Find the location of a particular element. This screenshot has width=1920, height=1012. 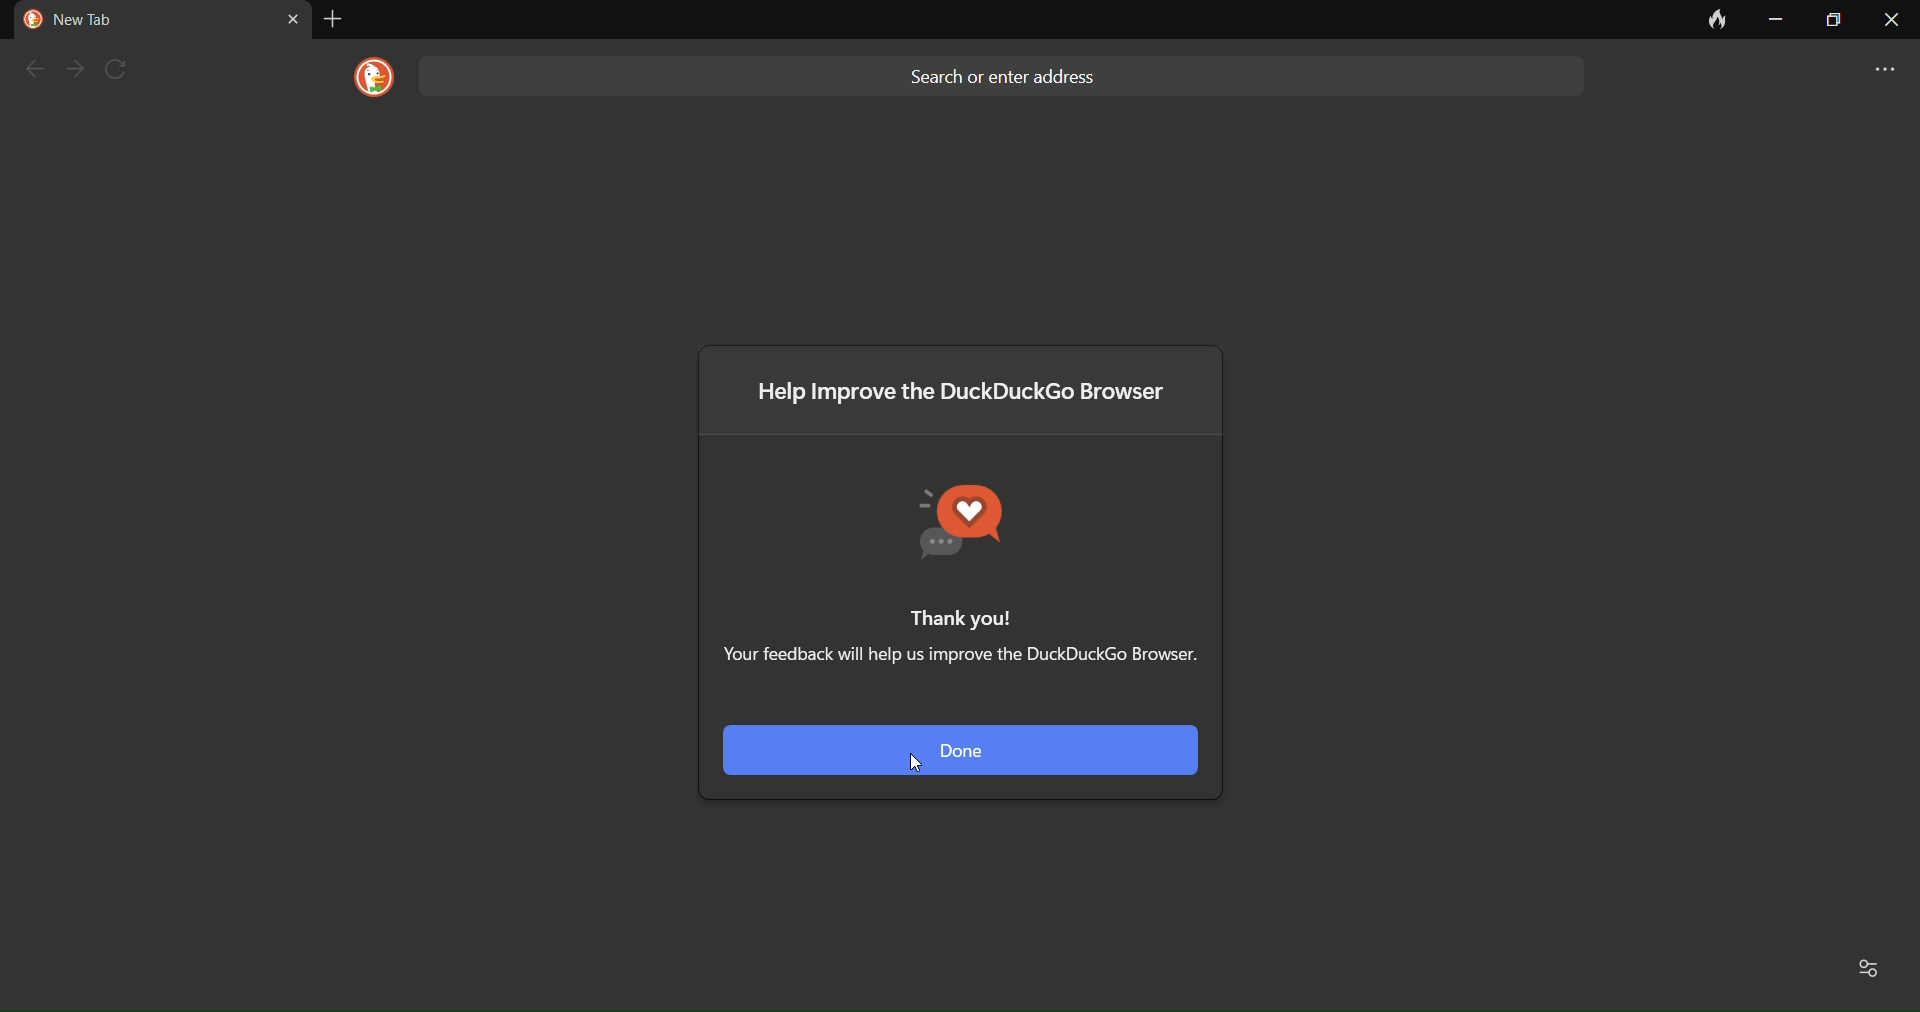

Help improve the DuckDuckGo browser is located at coordinates (968, 398).